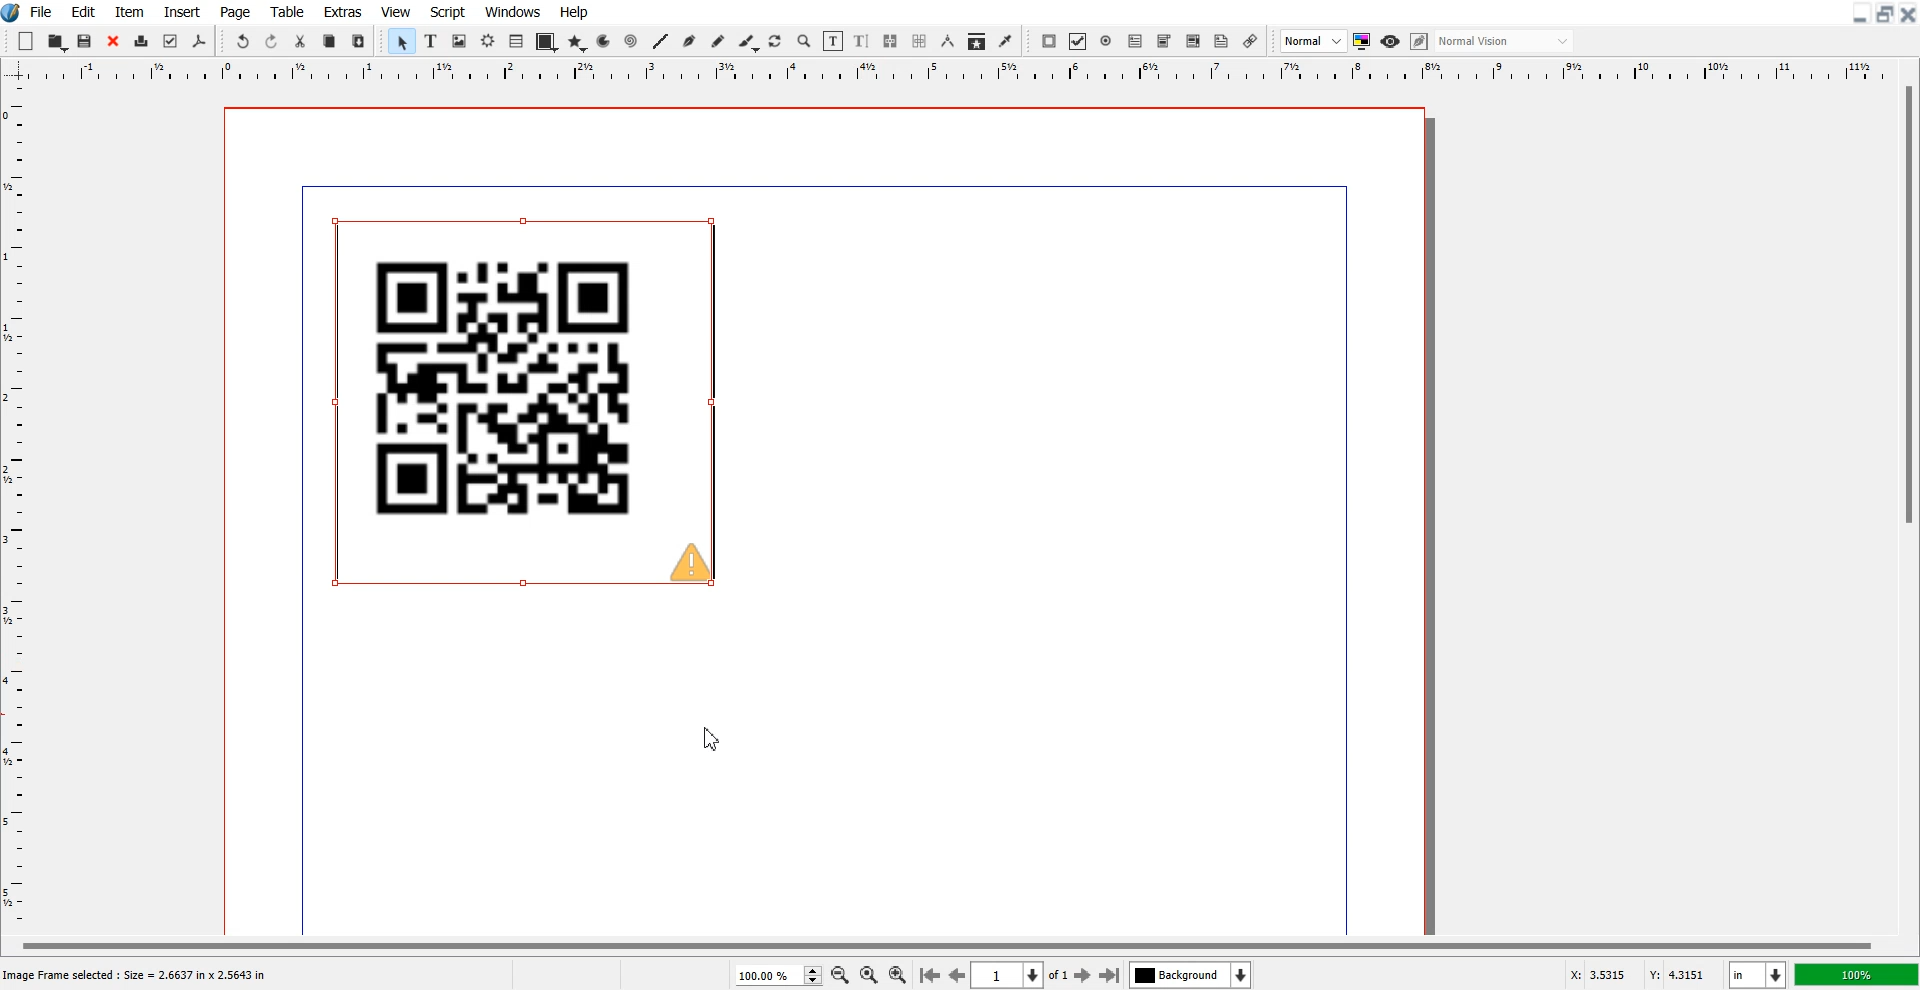  Describe the element at coordinates (129, 11) in the screenshot. I see `Item` at that location.